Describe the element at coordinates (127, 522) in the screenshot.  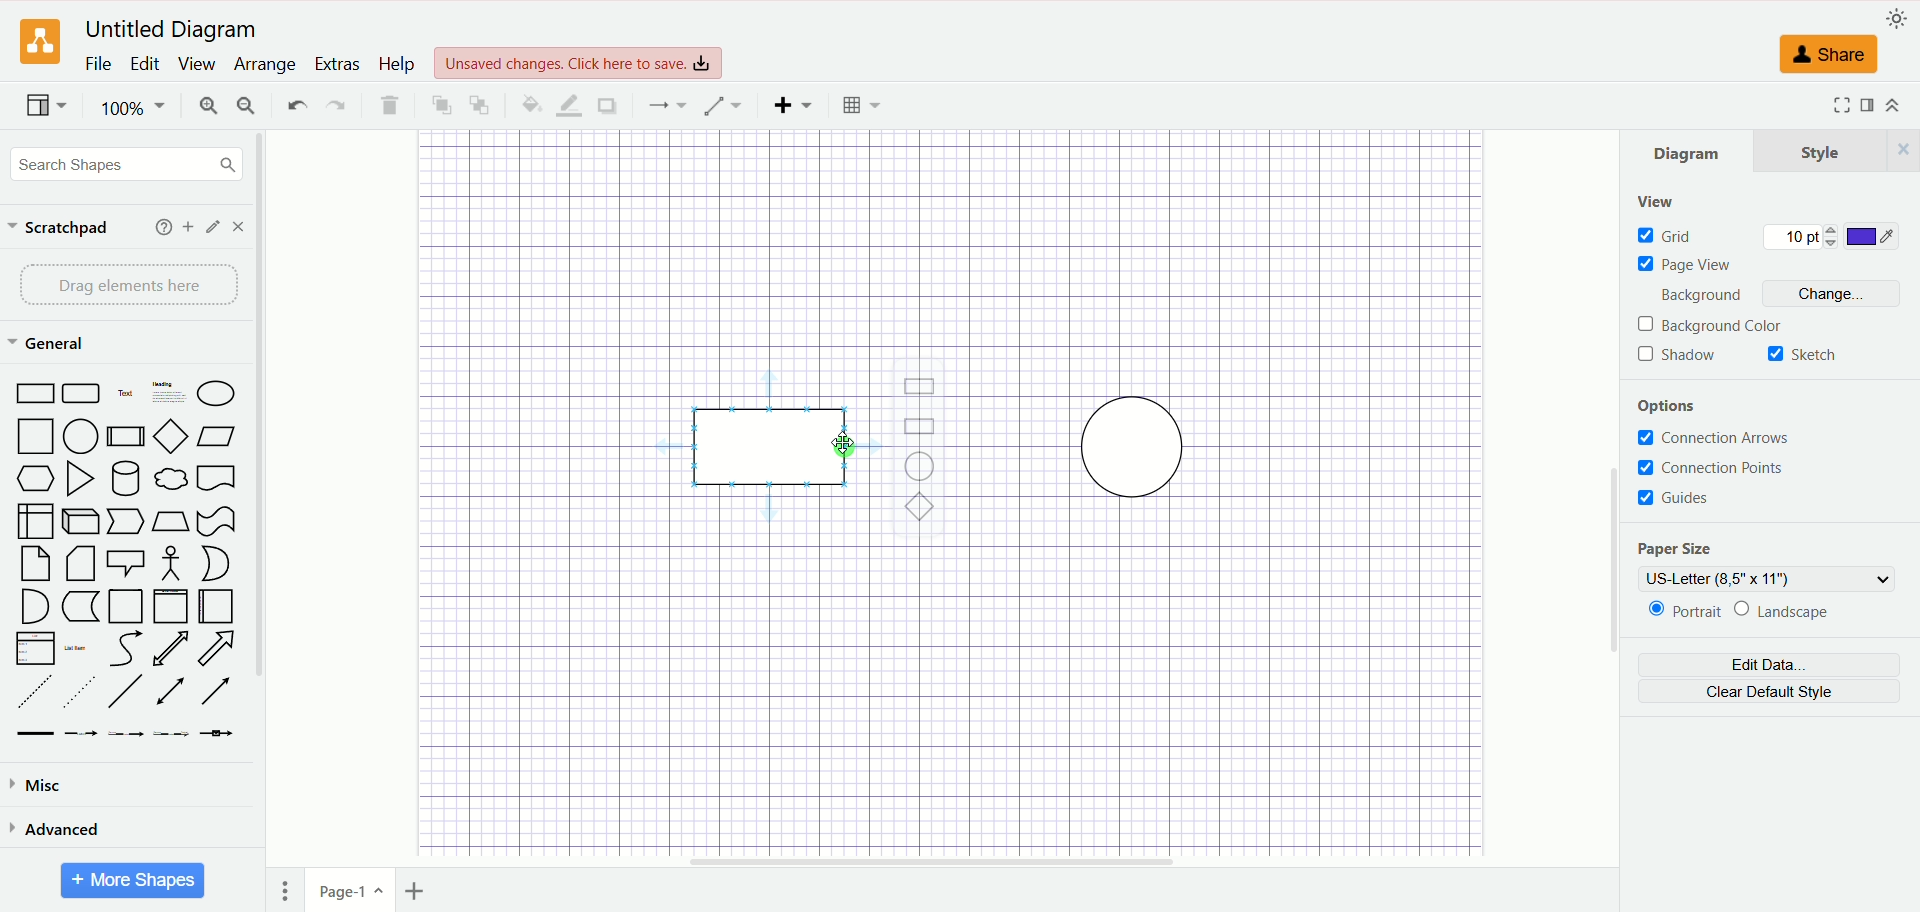
I see `Pointer` at that location.